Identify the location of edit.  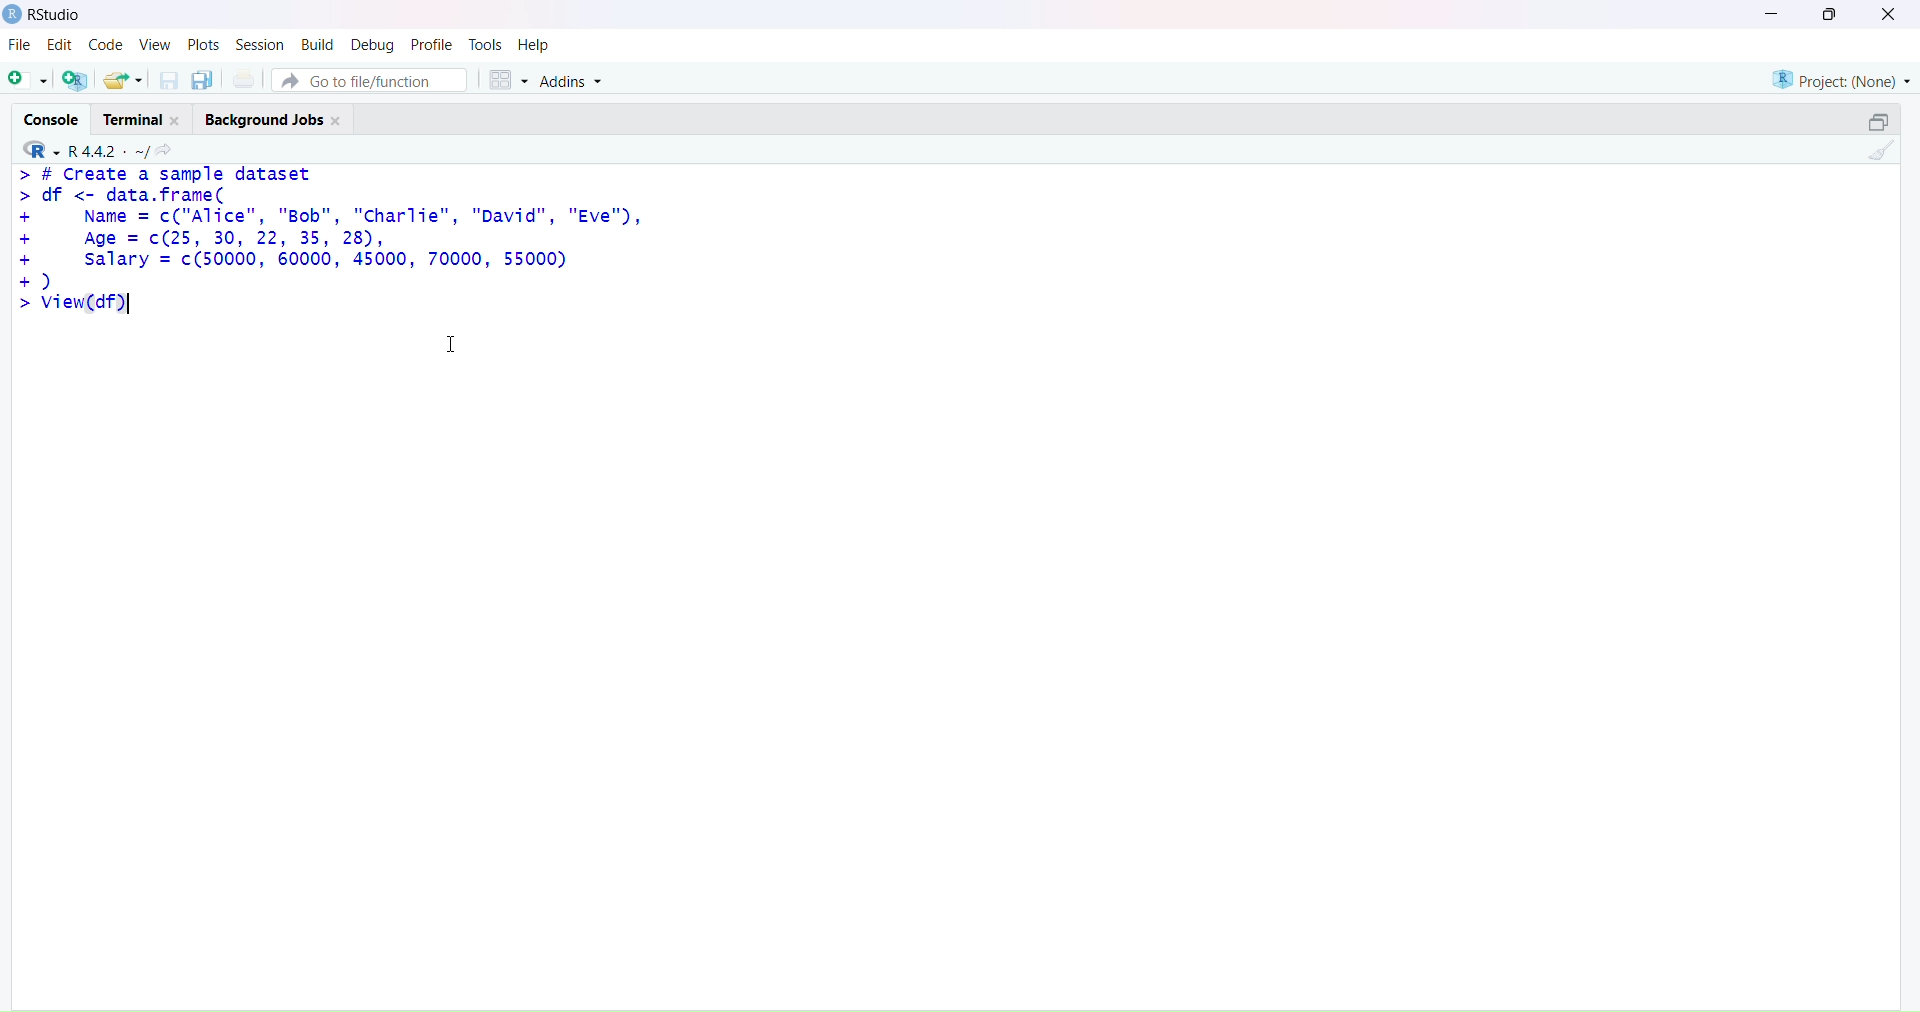
(63, 44).